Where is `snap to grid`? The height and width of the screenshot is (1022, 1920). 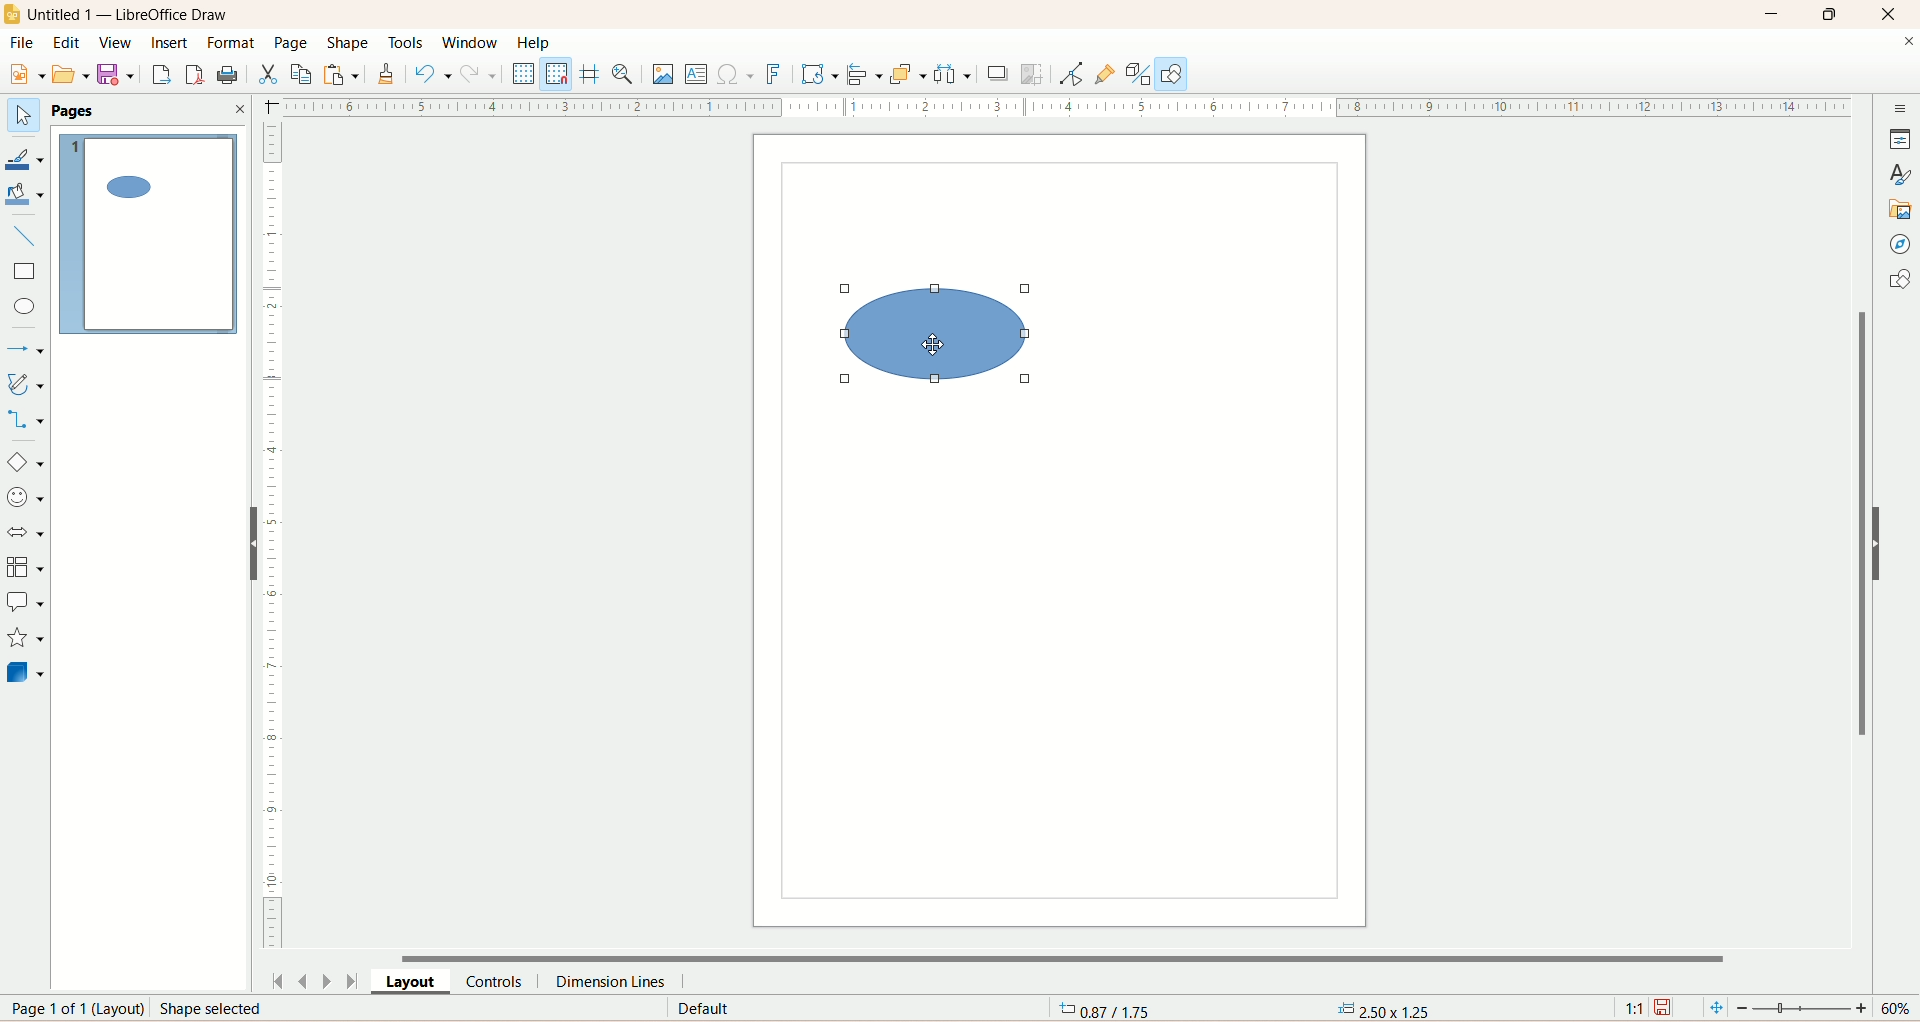
snap to grid is located at coordinates (561, 76).